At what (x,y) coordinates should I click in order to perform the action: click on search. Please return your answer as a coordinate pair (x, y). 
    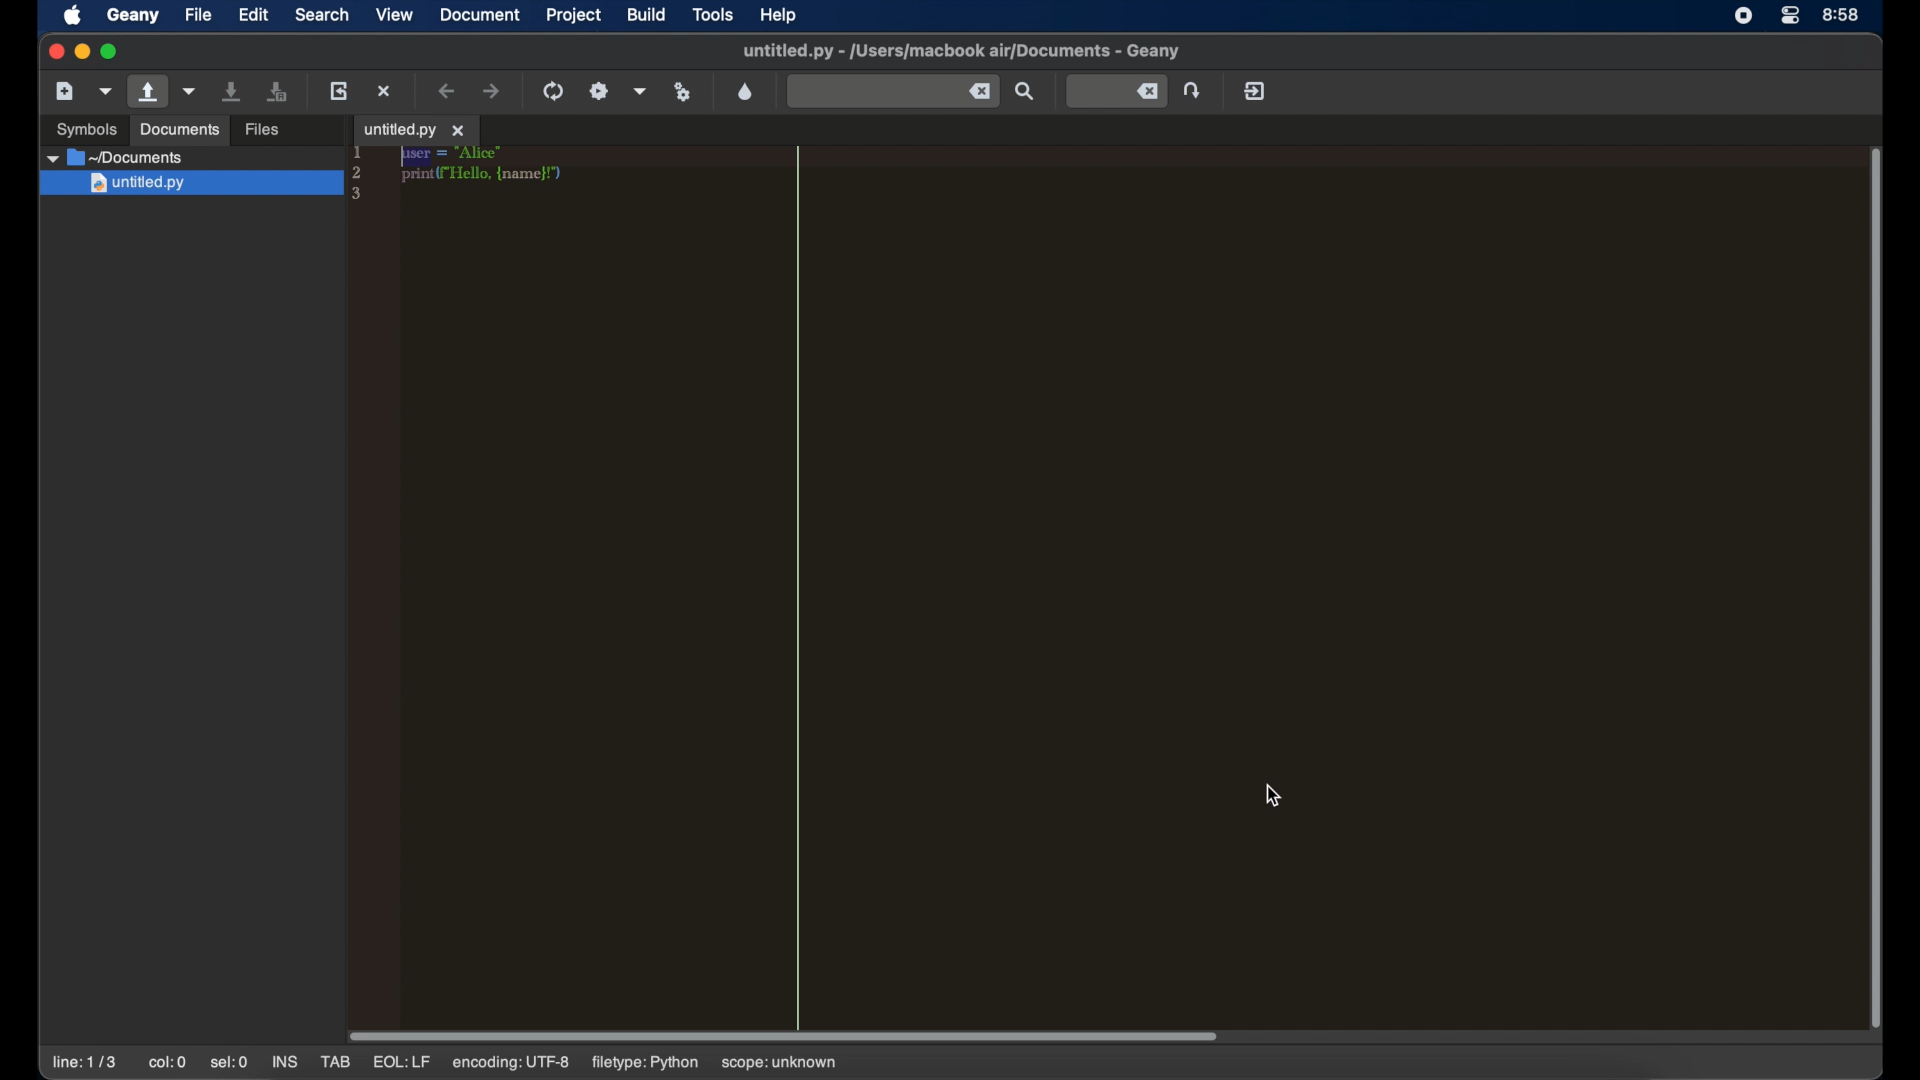
    Looking at the image, I should click on (322, 14).